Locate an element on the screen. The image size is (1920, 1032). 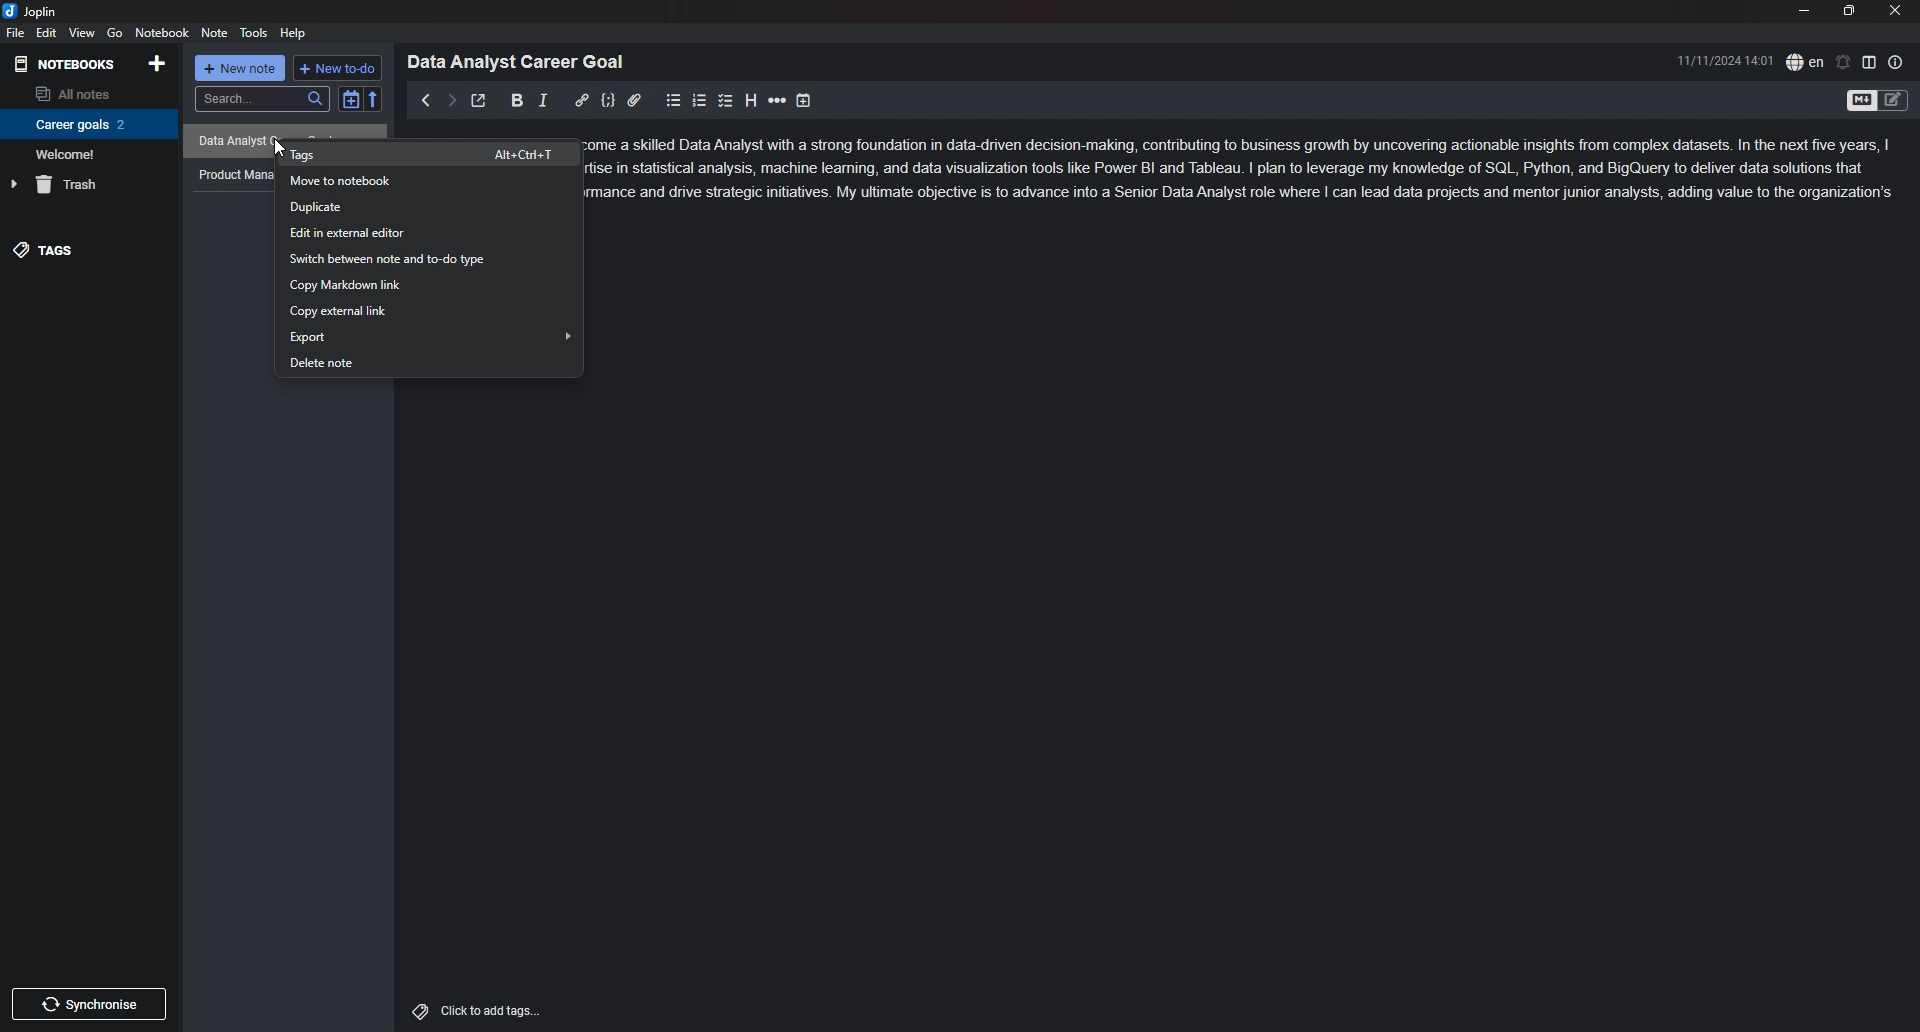
code is located at coordinates (608, 101).